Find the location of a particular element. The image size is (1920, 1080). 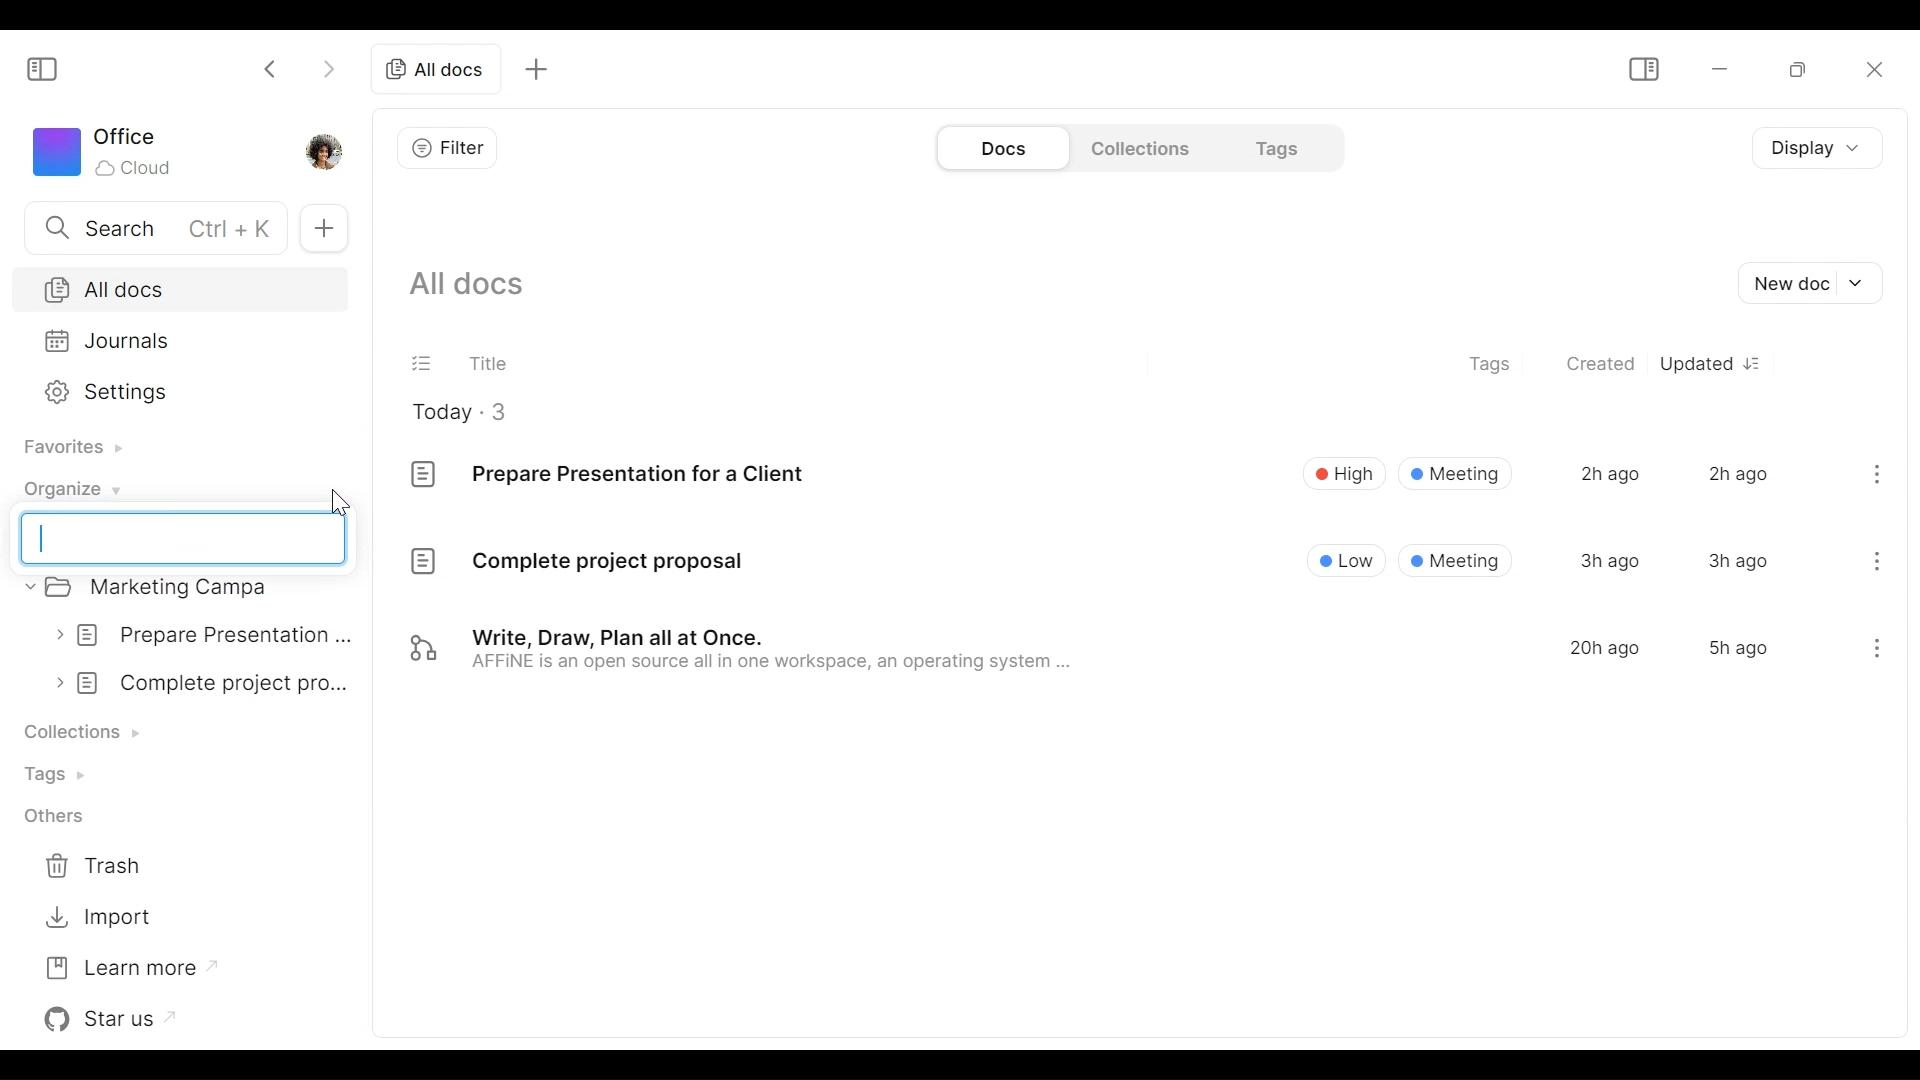

Display is located at coordinates (1811, 150).